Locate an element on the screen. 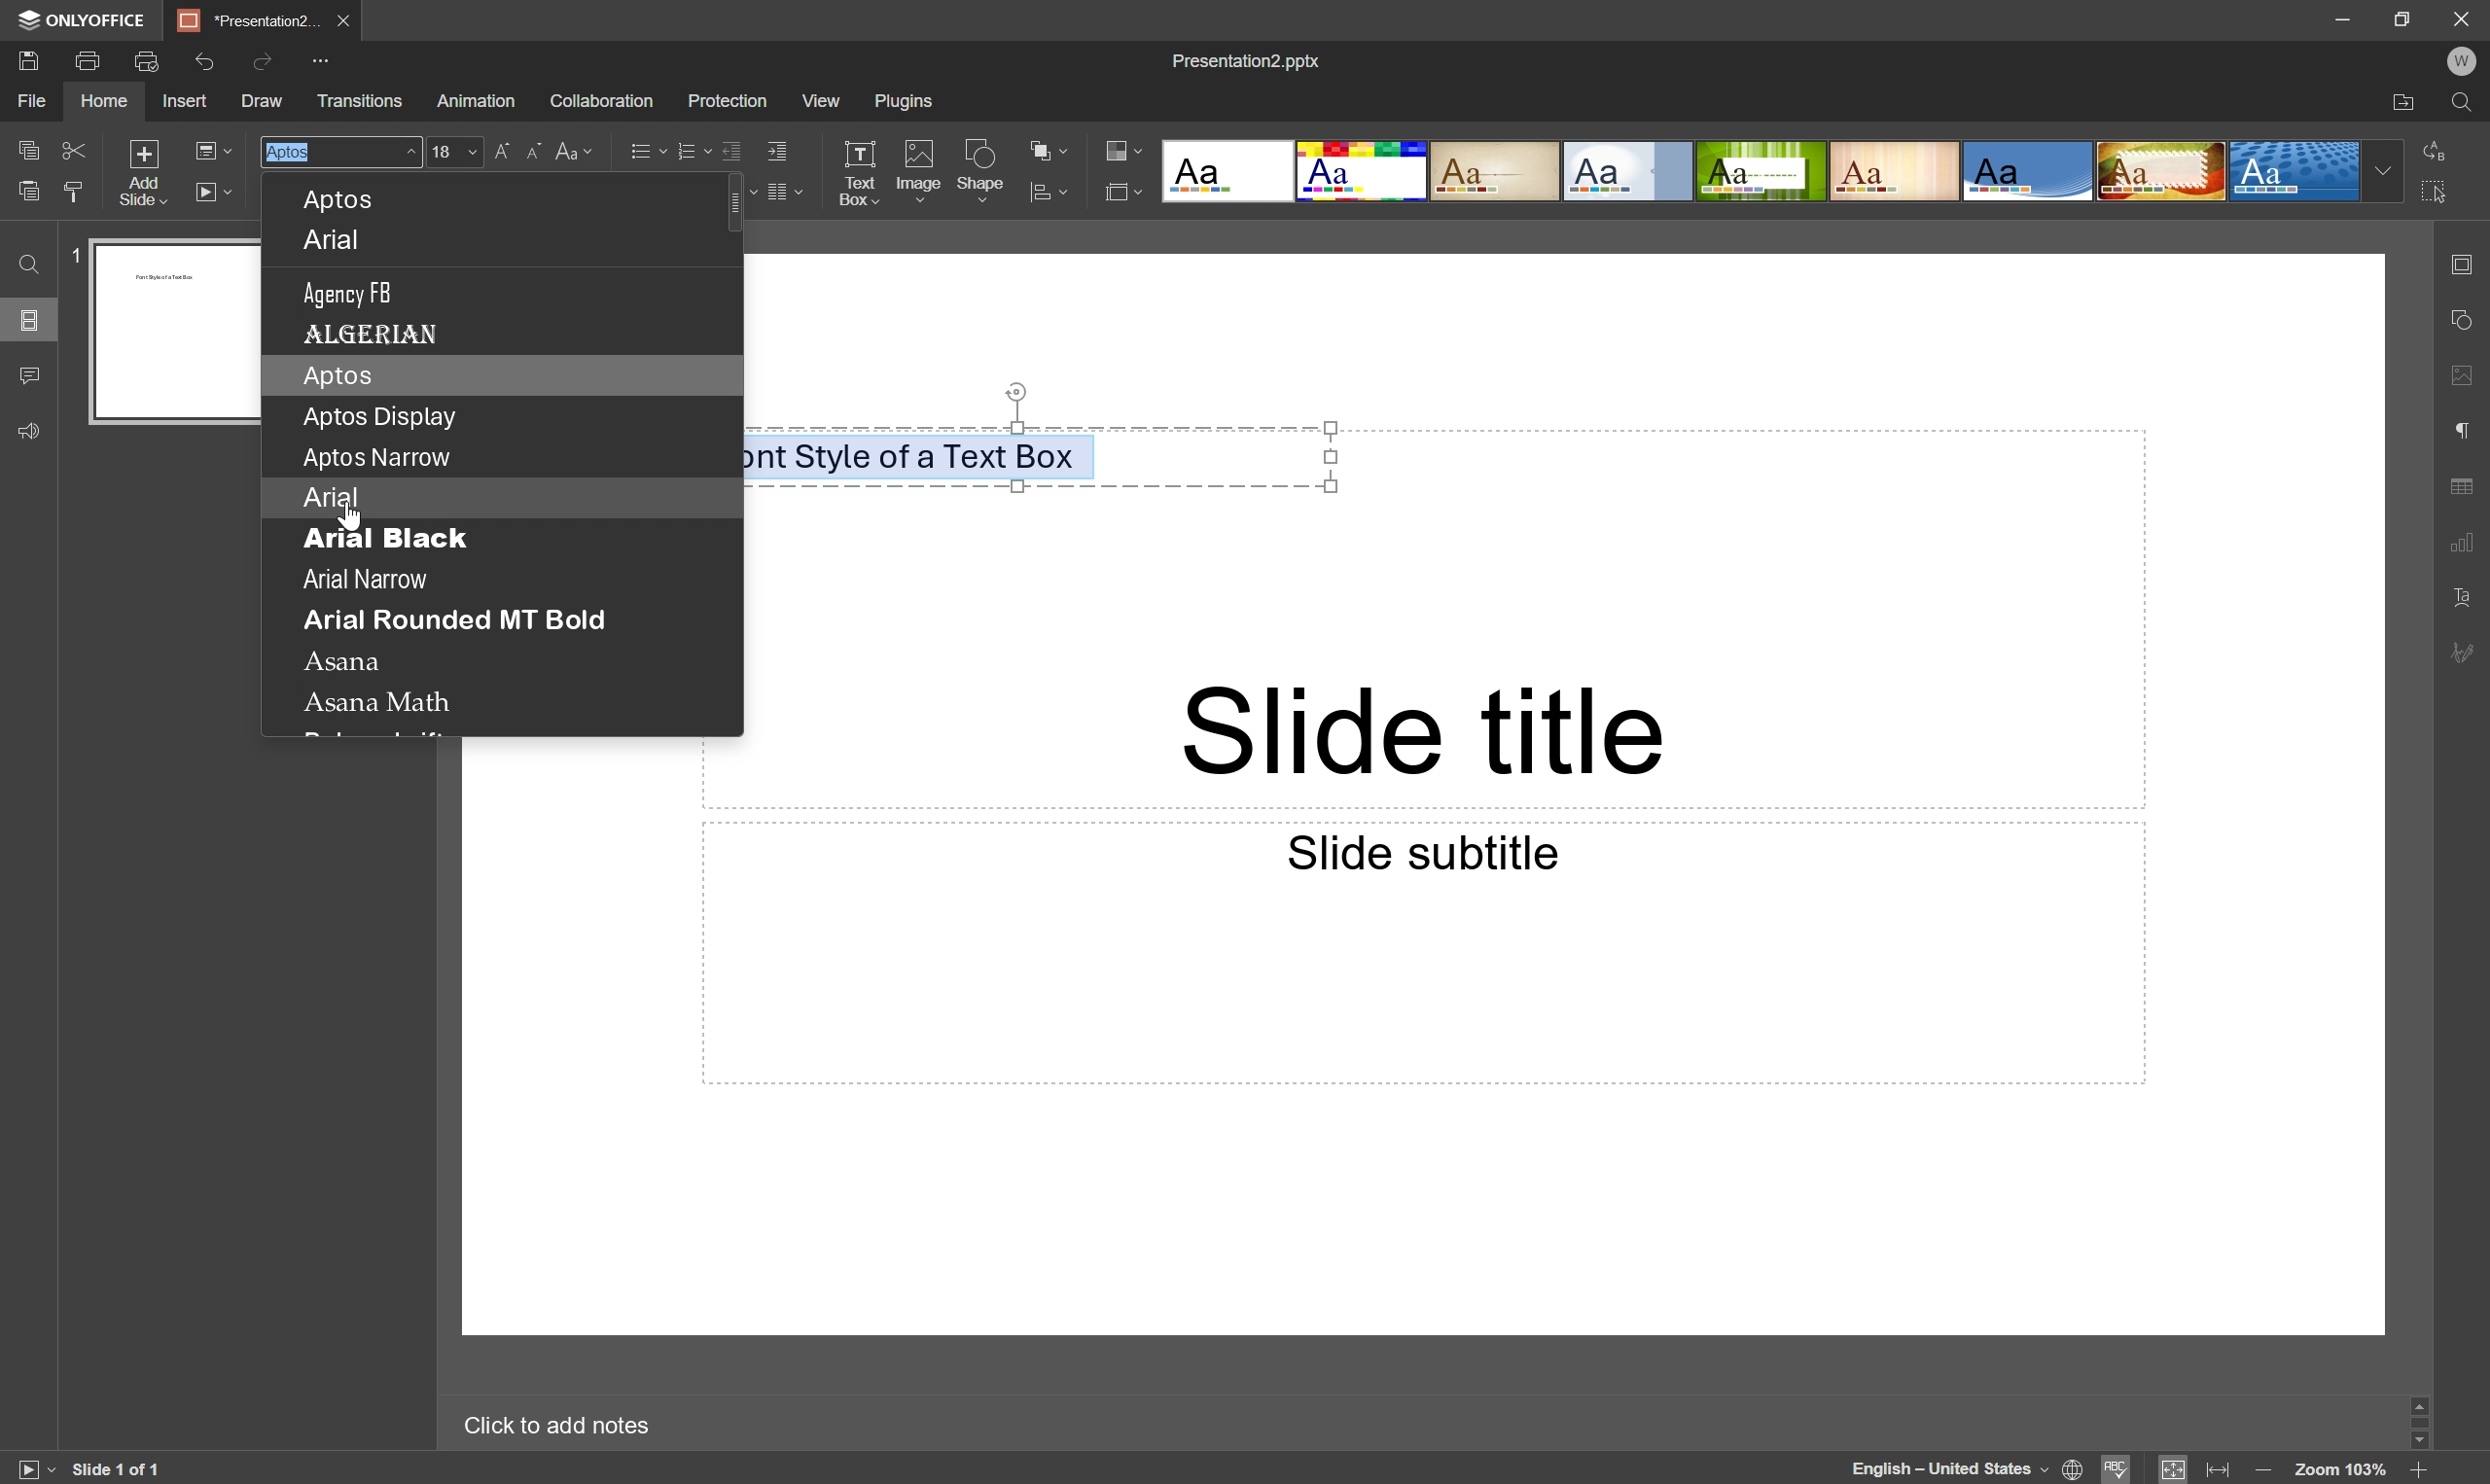 Image resolution: width=2490 pixels, height=1484 pixels. slide is located at coordinates (176, 334).